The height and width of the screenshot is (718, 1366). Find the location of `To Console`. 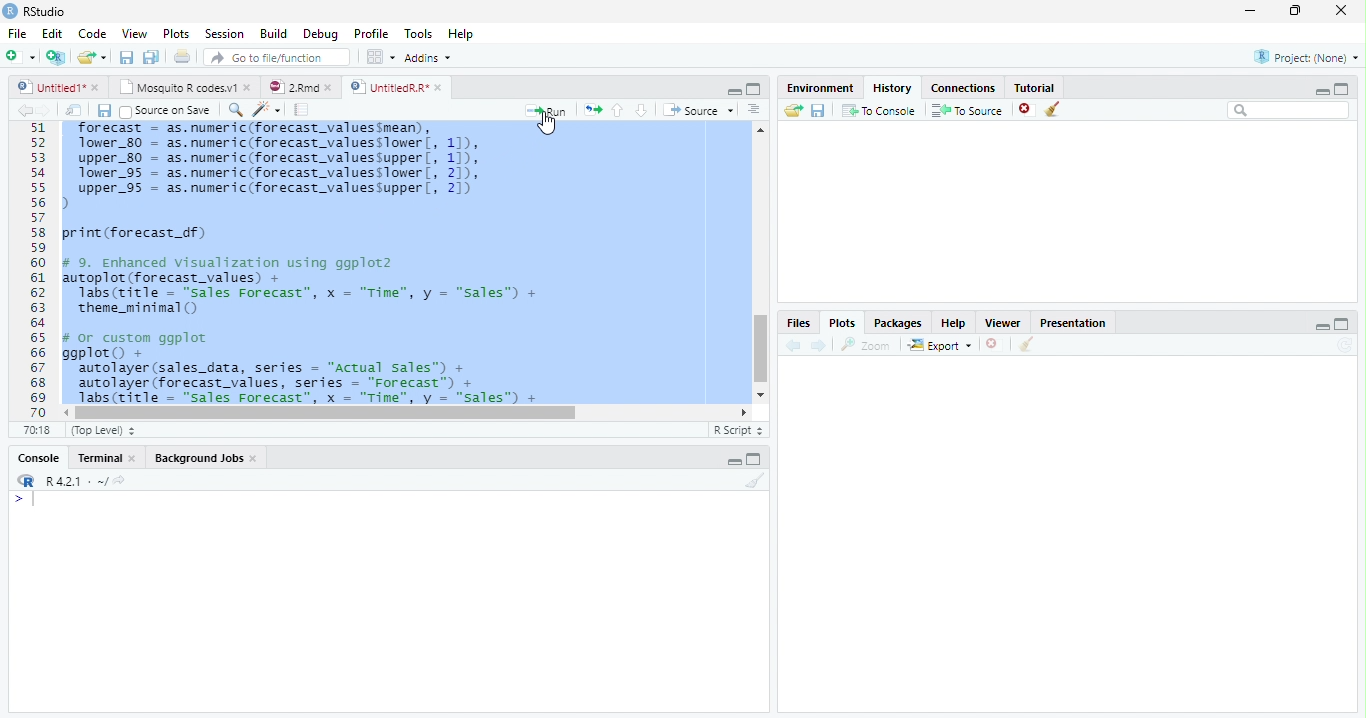

To Console is located at coordinates (880, 111).